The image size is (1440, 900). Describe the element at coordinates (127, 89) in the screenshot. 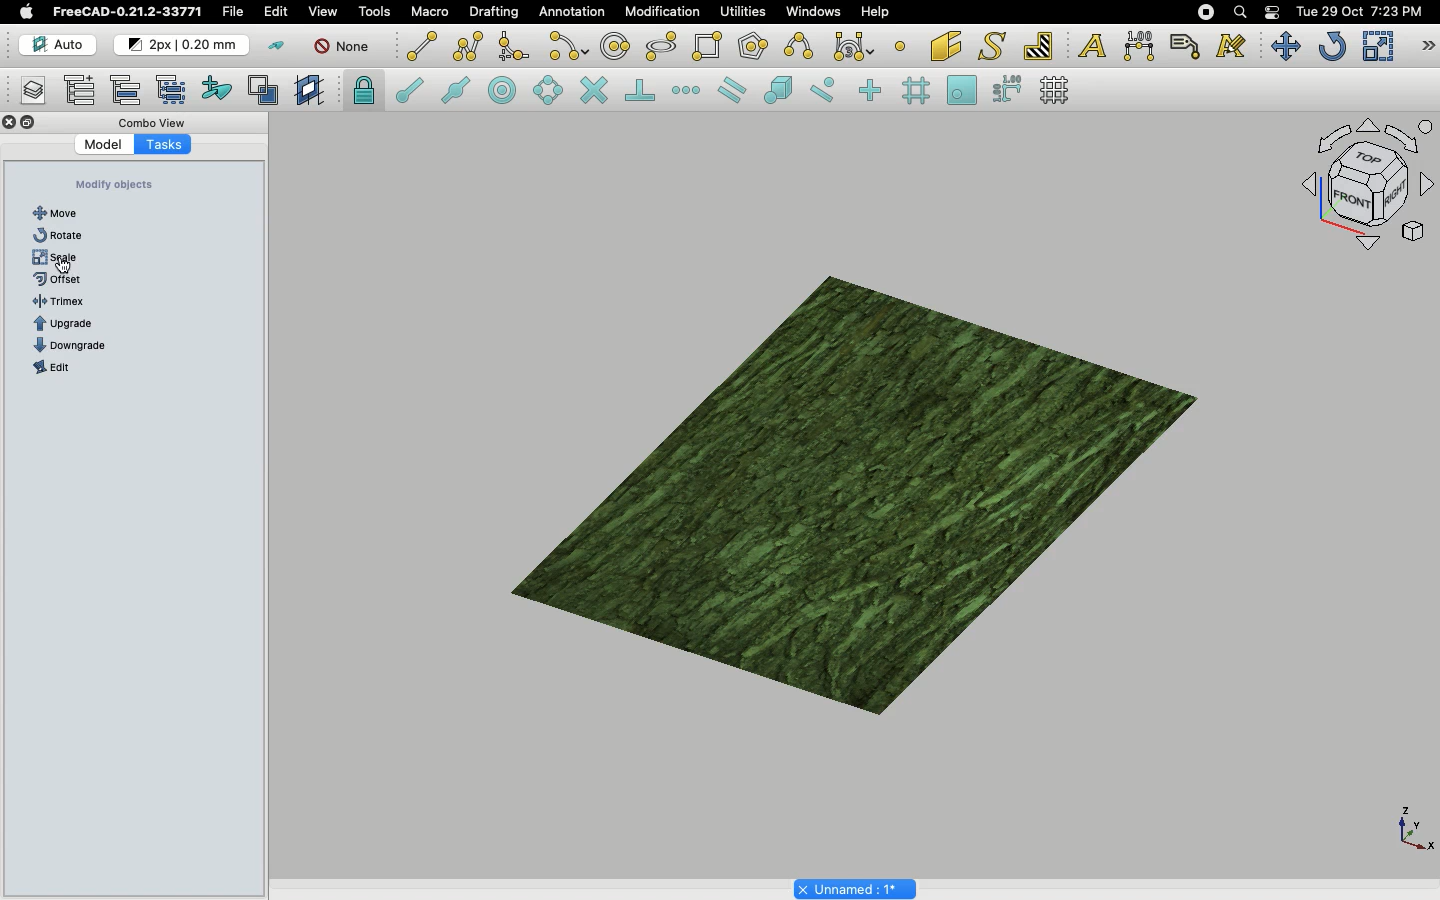

I see `Move to group` at that location.